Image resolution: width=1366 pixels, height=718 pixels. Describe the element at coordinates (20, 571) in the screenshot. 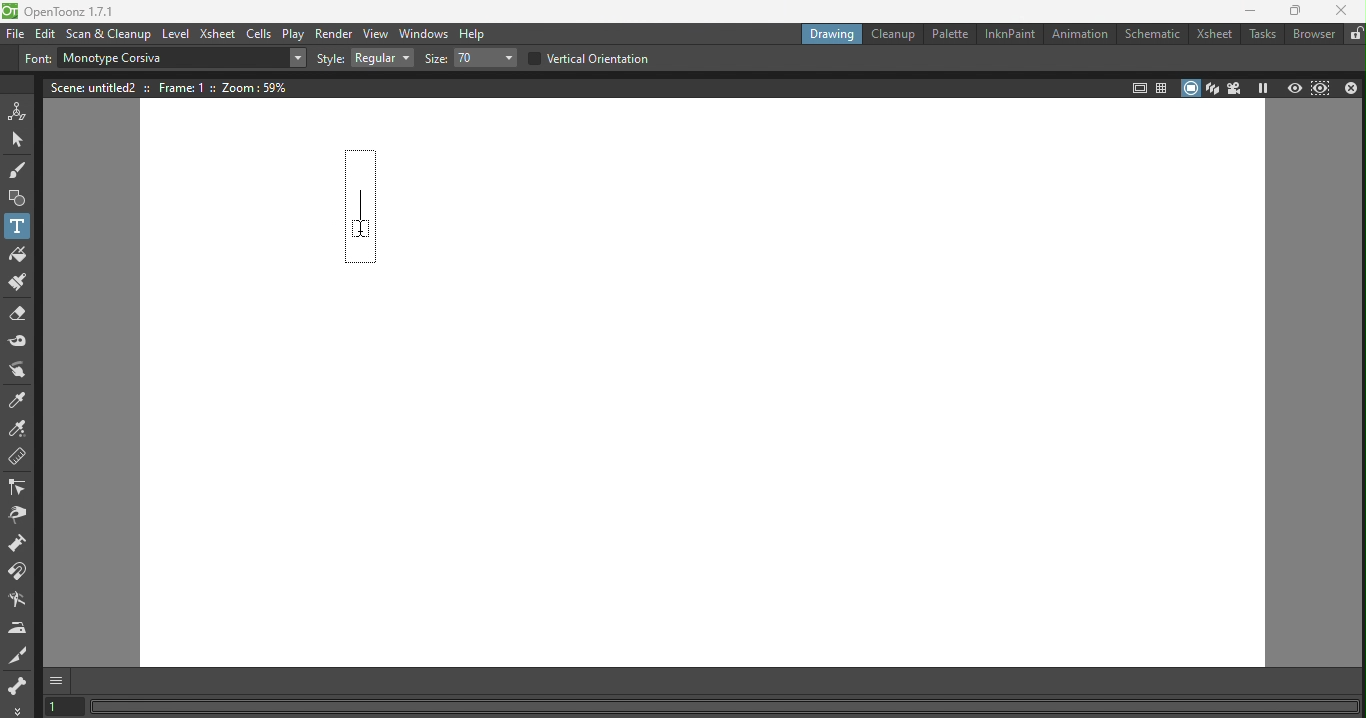

I see `Magnet tool` at that location.